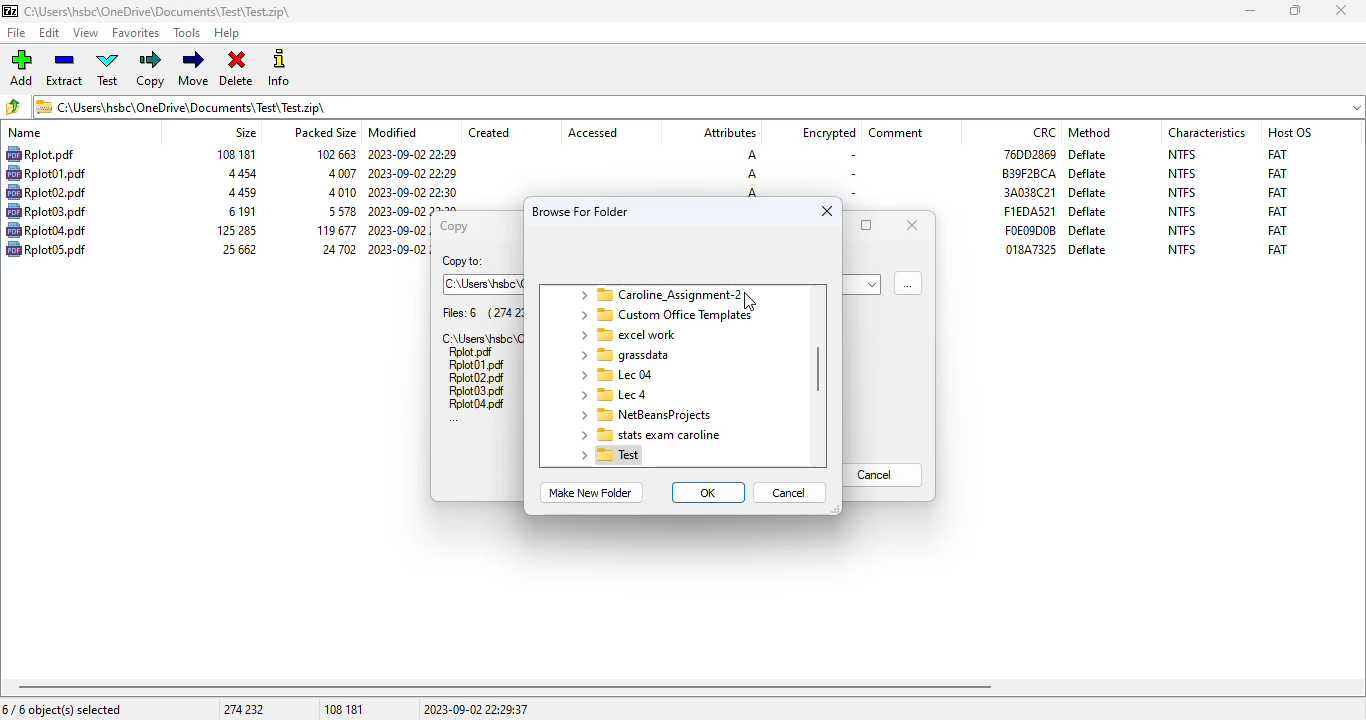 This screenshot has height=720, width=1366. Describe the element at coordinates (1183, 230) in the screenshot. I see `NTFS` at that location.